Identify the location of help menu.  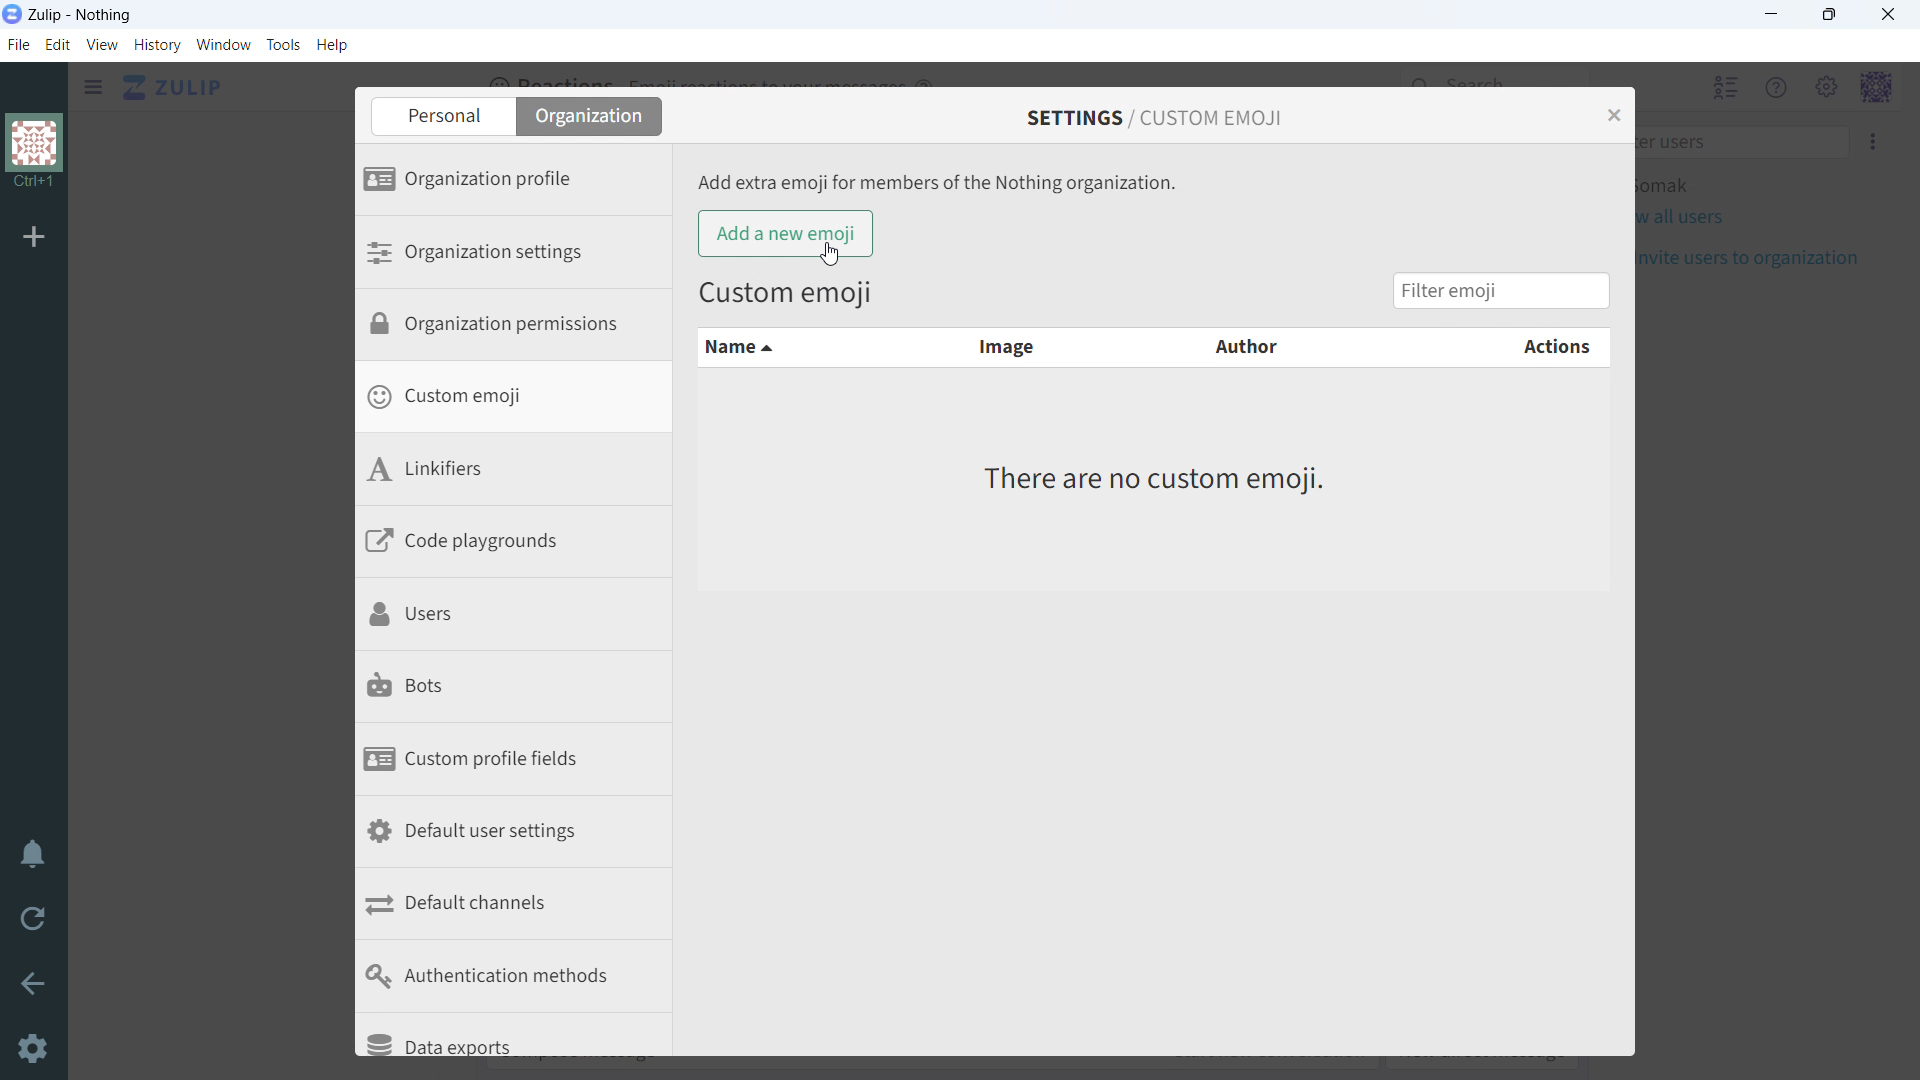
(1775, 87).